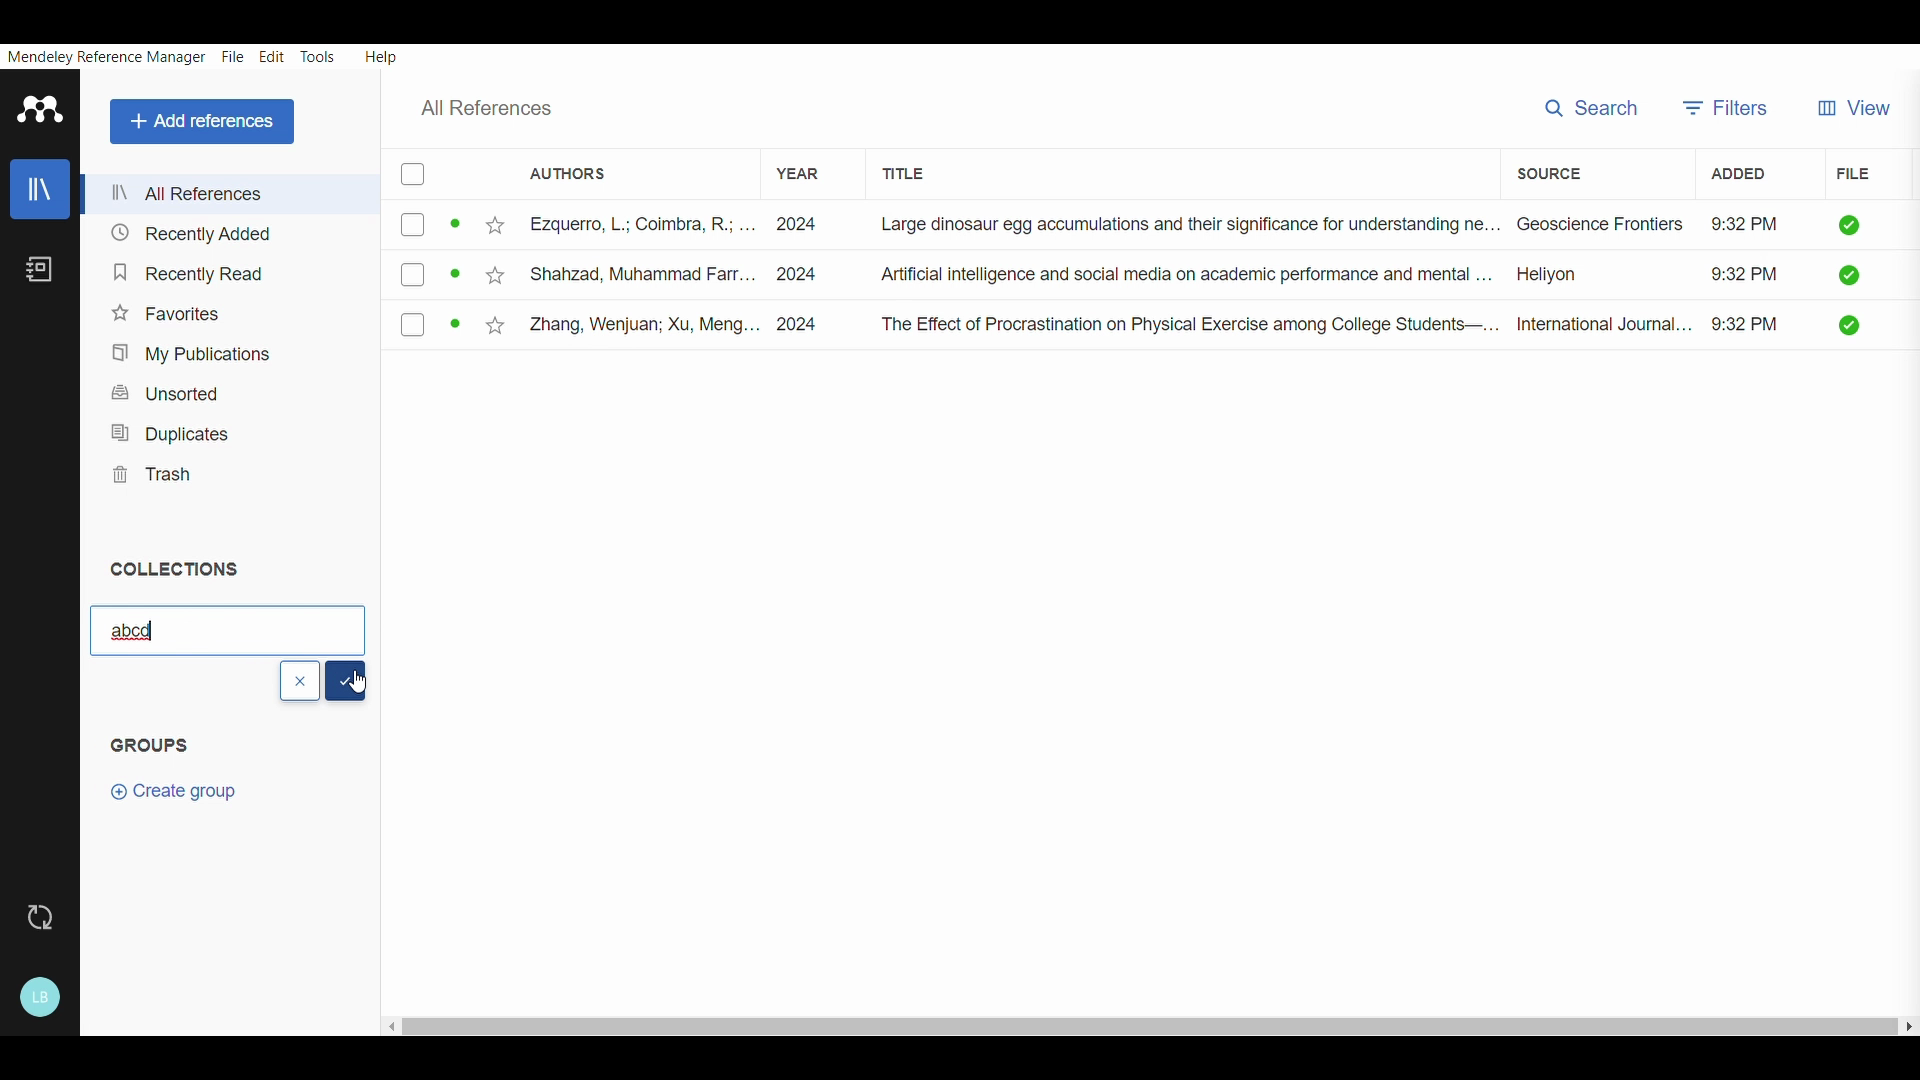 This screenshot has width=1920, height=1080. I want to click on My Publications, so click(183, 350).